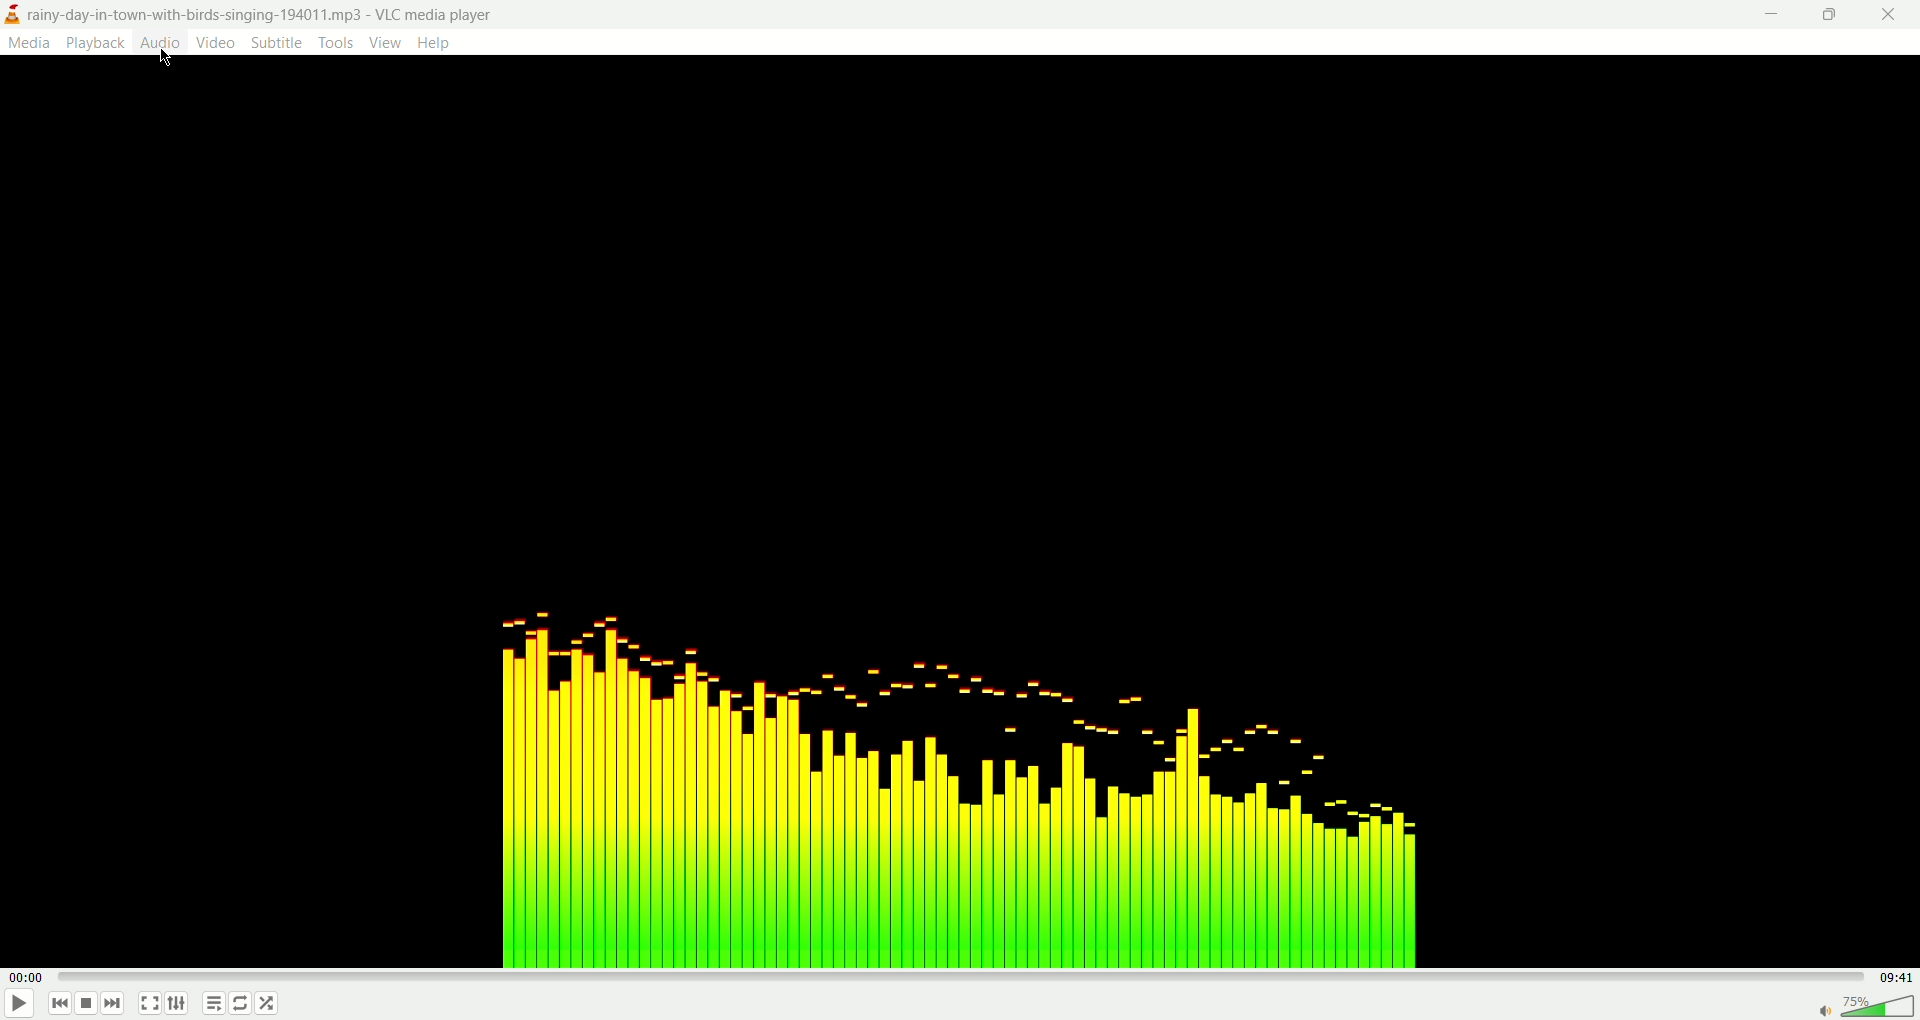  Describe the element at coordinates (96, 43) in the screenshot. I see `playback` at that location.